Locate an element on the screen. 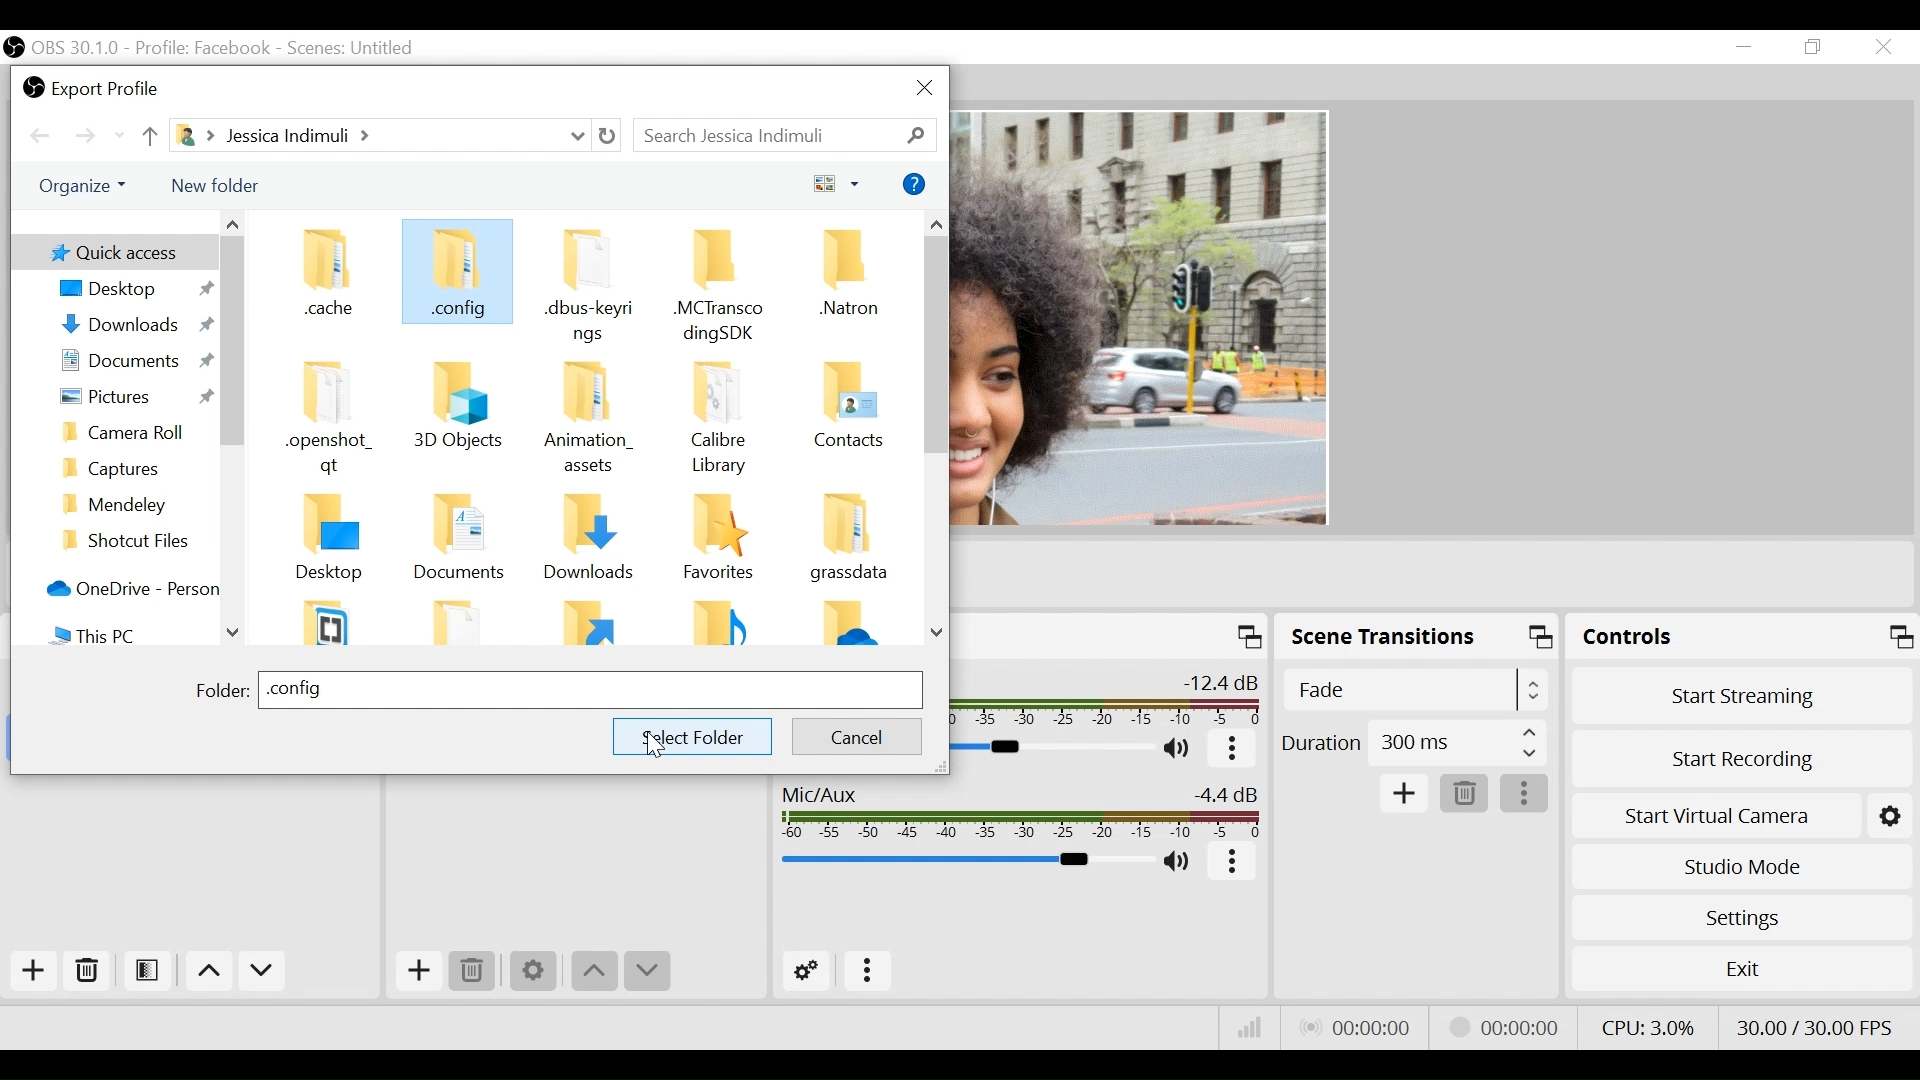  Live Status is located at coordinates (1361, 1030).